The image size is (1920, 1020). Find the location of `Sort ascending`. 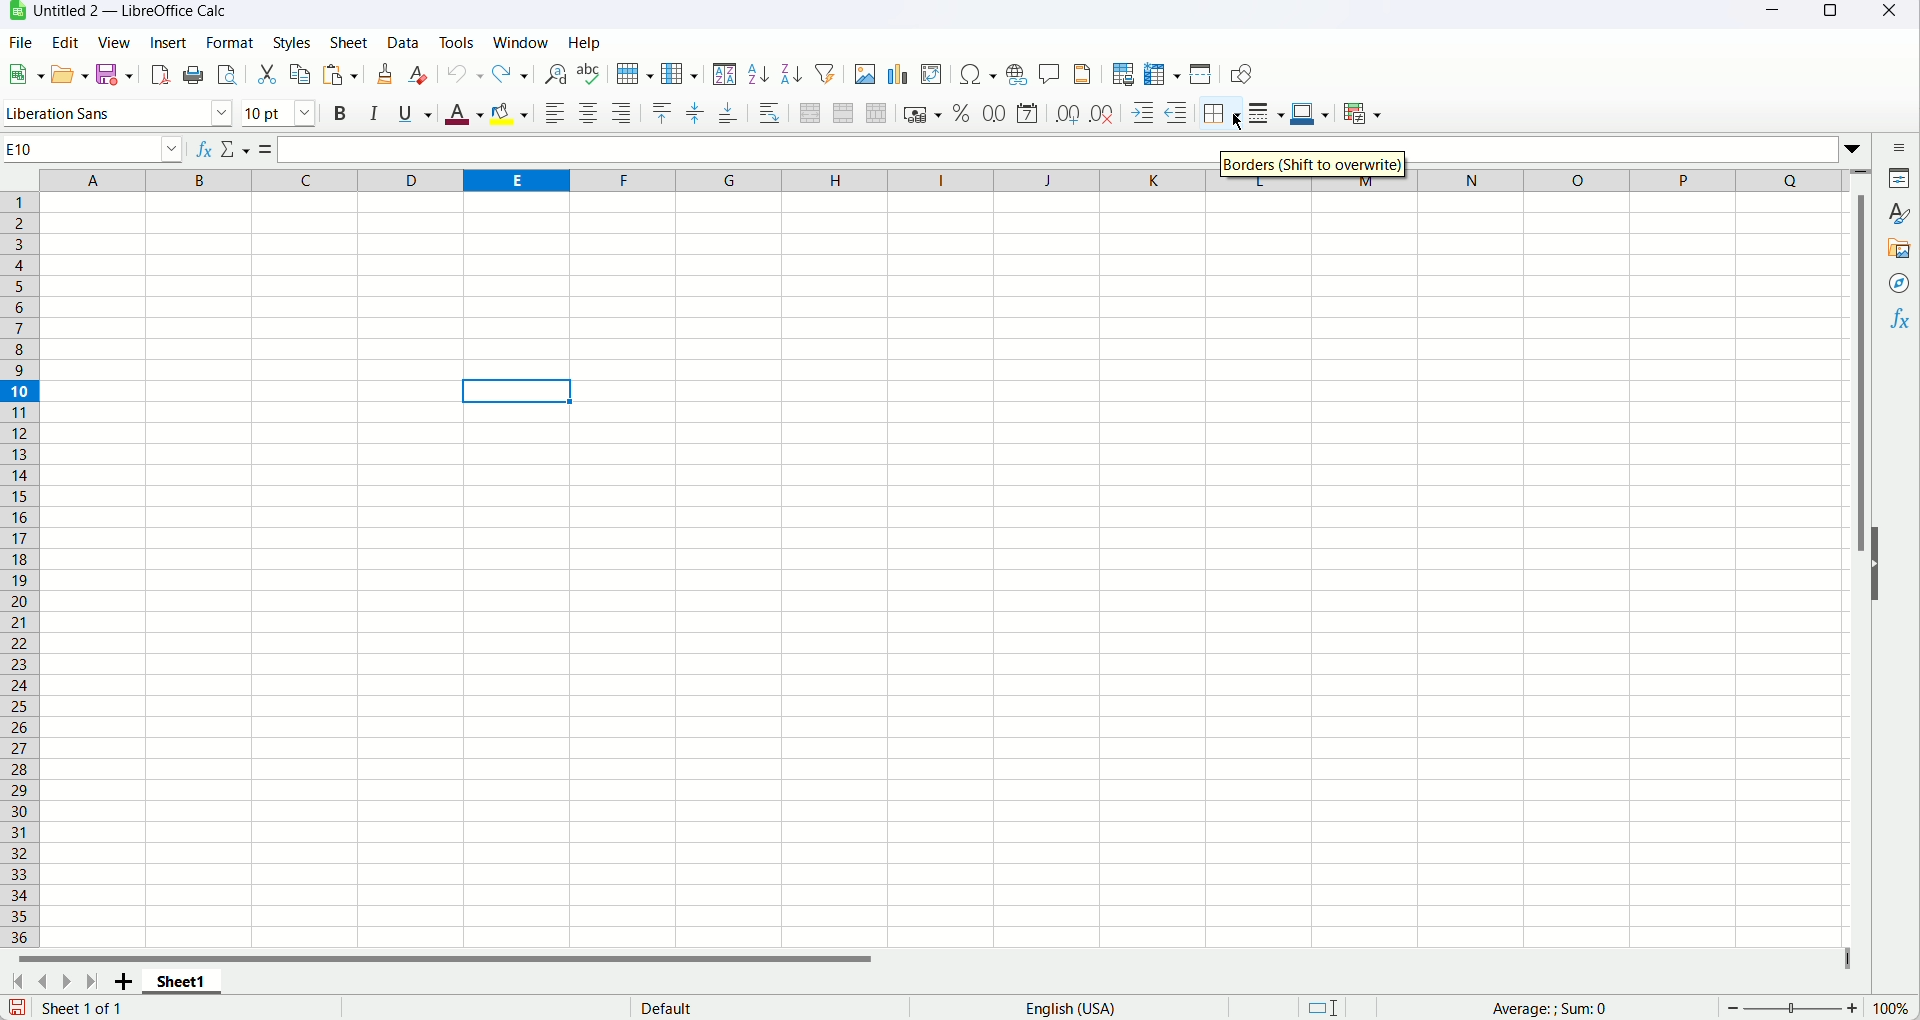

Sort ascending is located at coordinates (759, 74).